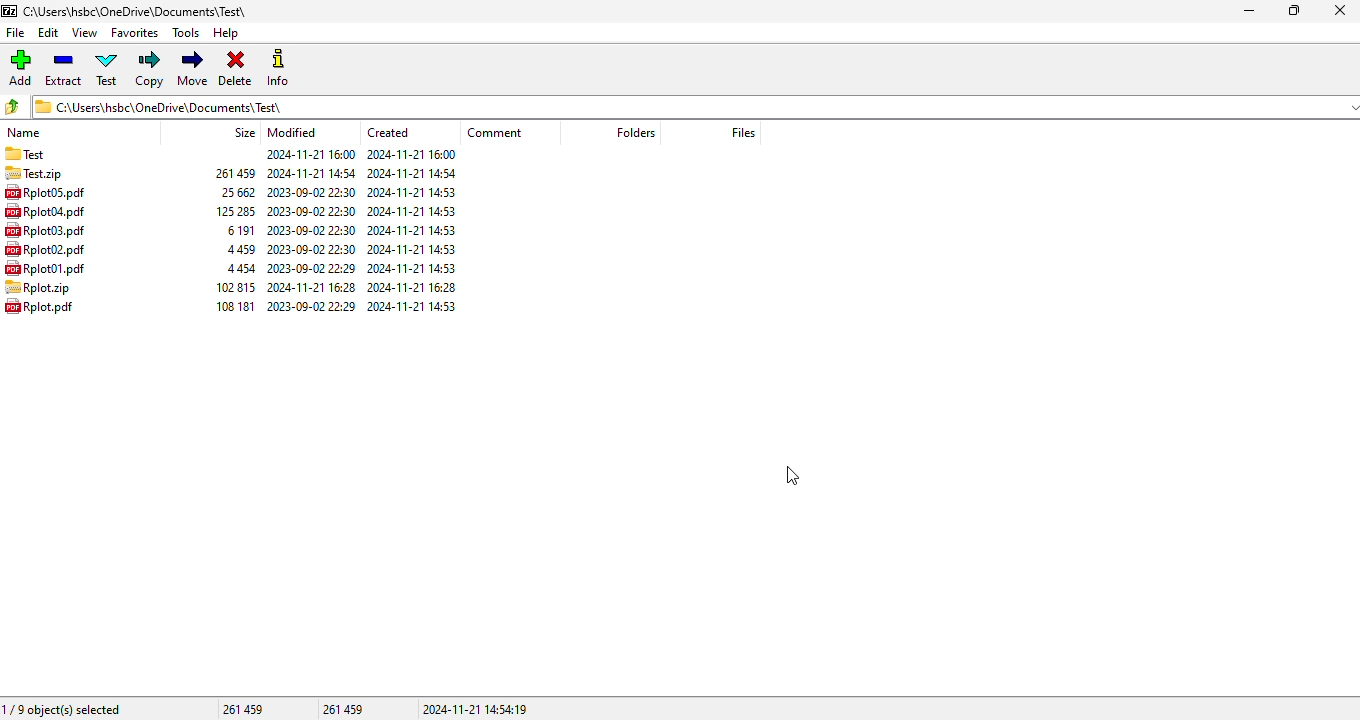 The image size is (1360, 720). What do you see at coordinates (39, 306) in the screenshot?
I see `file name` at bounding box center [39, 306].